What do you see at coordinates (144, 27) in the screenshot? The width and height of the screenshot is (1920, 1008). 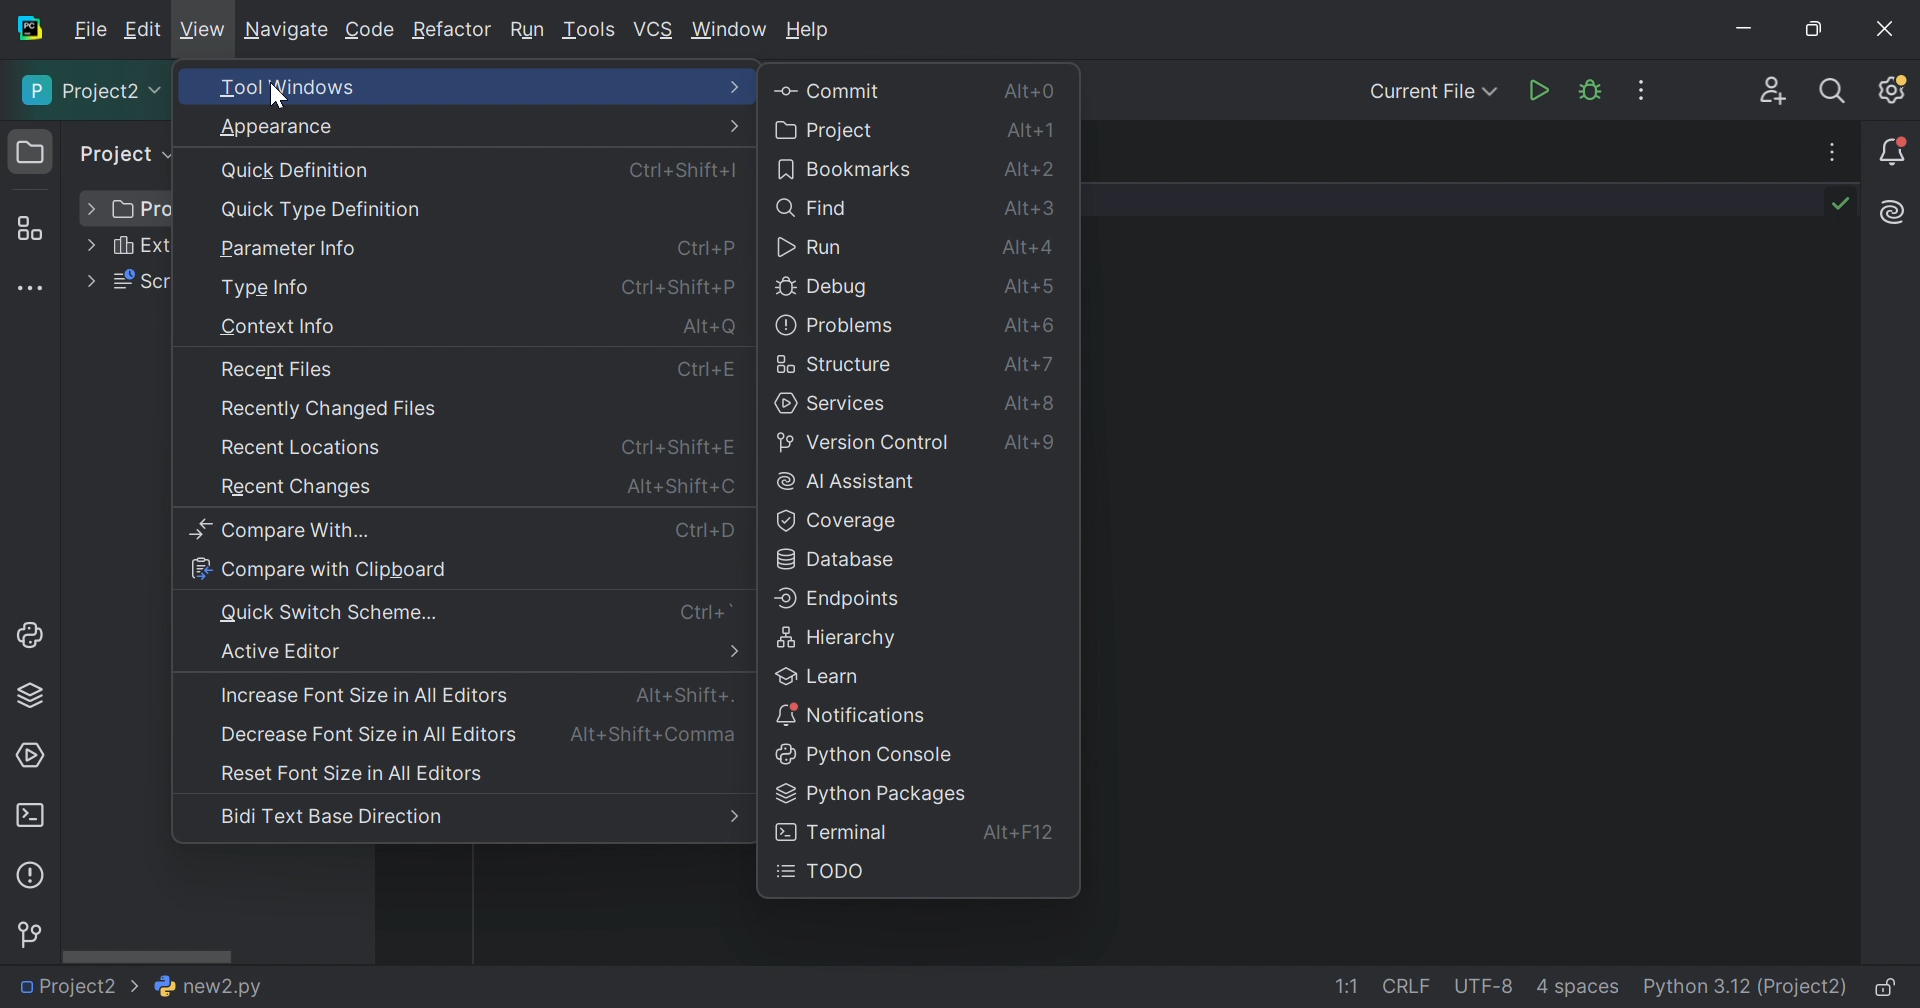 I see `Edit` at bounding box center [144, 27].